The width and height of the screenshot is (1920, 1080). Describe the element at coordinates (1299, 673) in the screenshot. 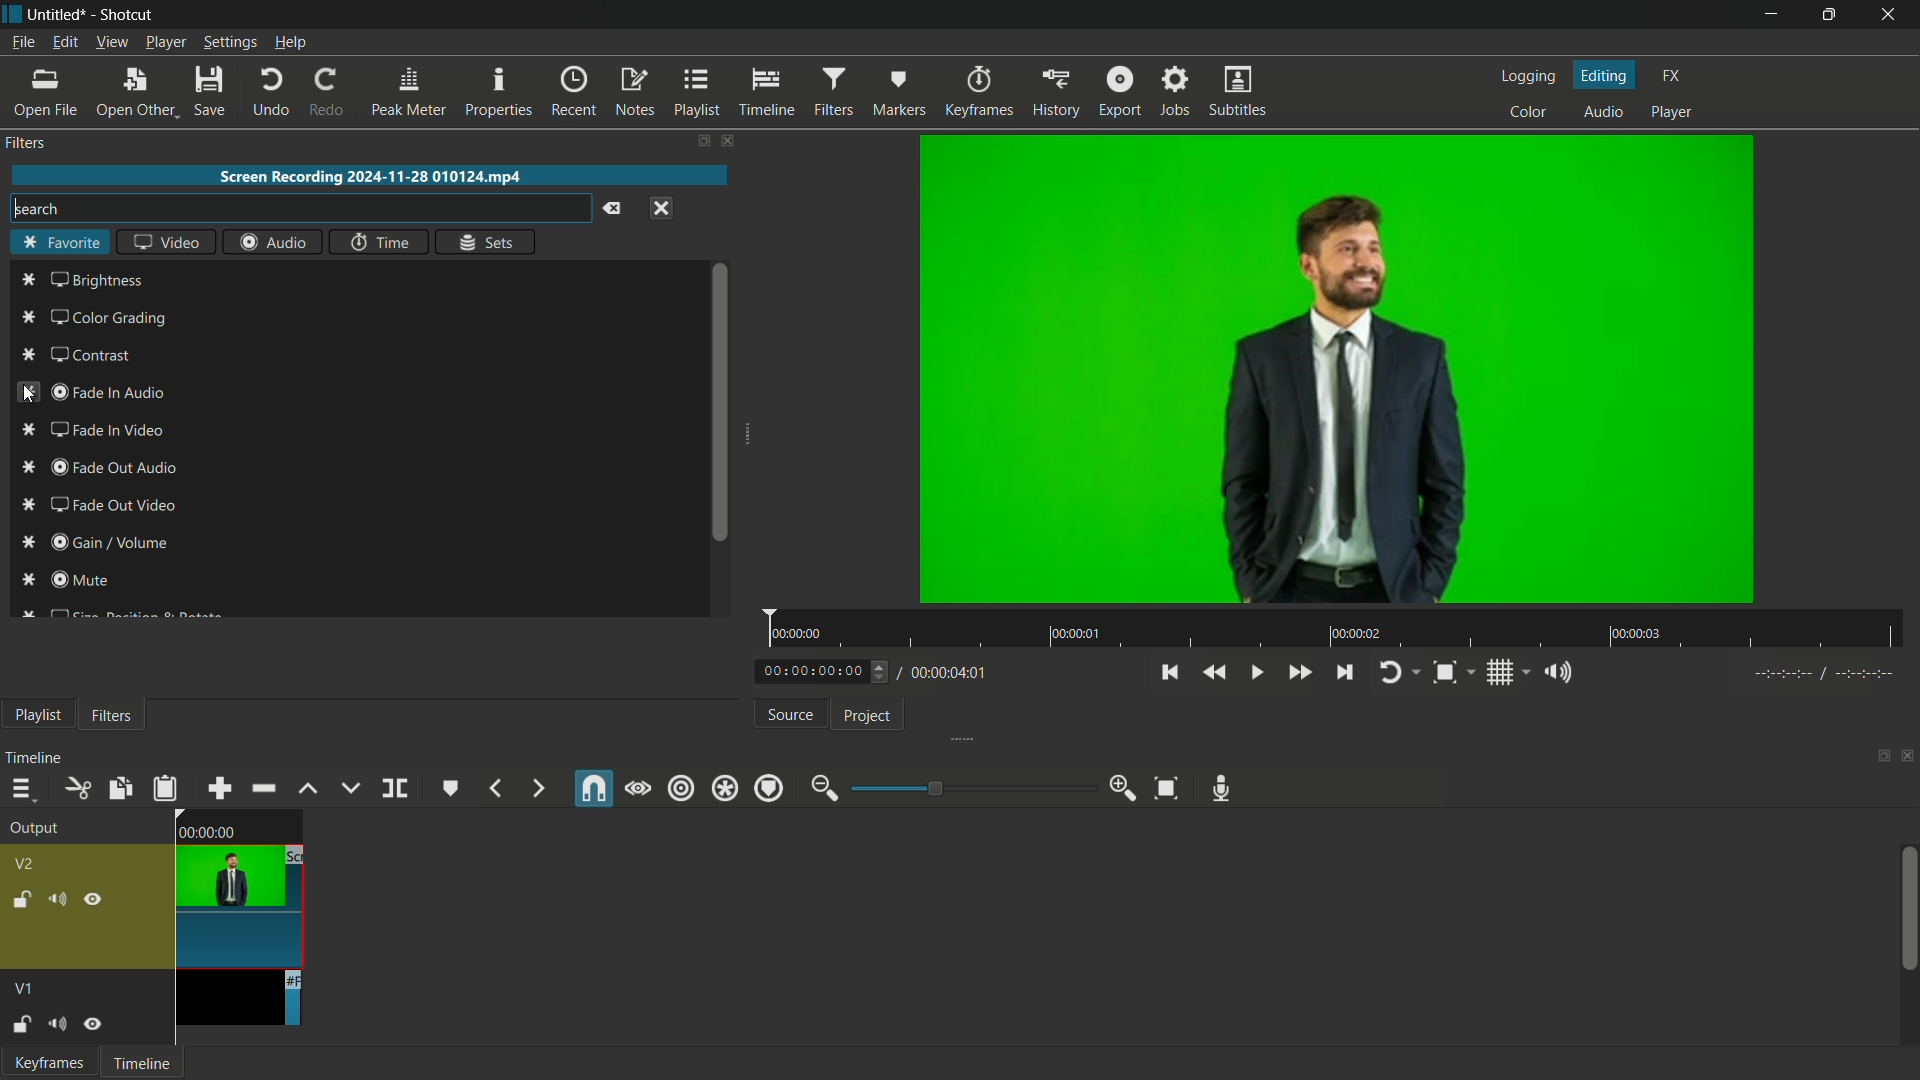

I see `quickly play forward` at that location.